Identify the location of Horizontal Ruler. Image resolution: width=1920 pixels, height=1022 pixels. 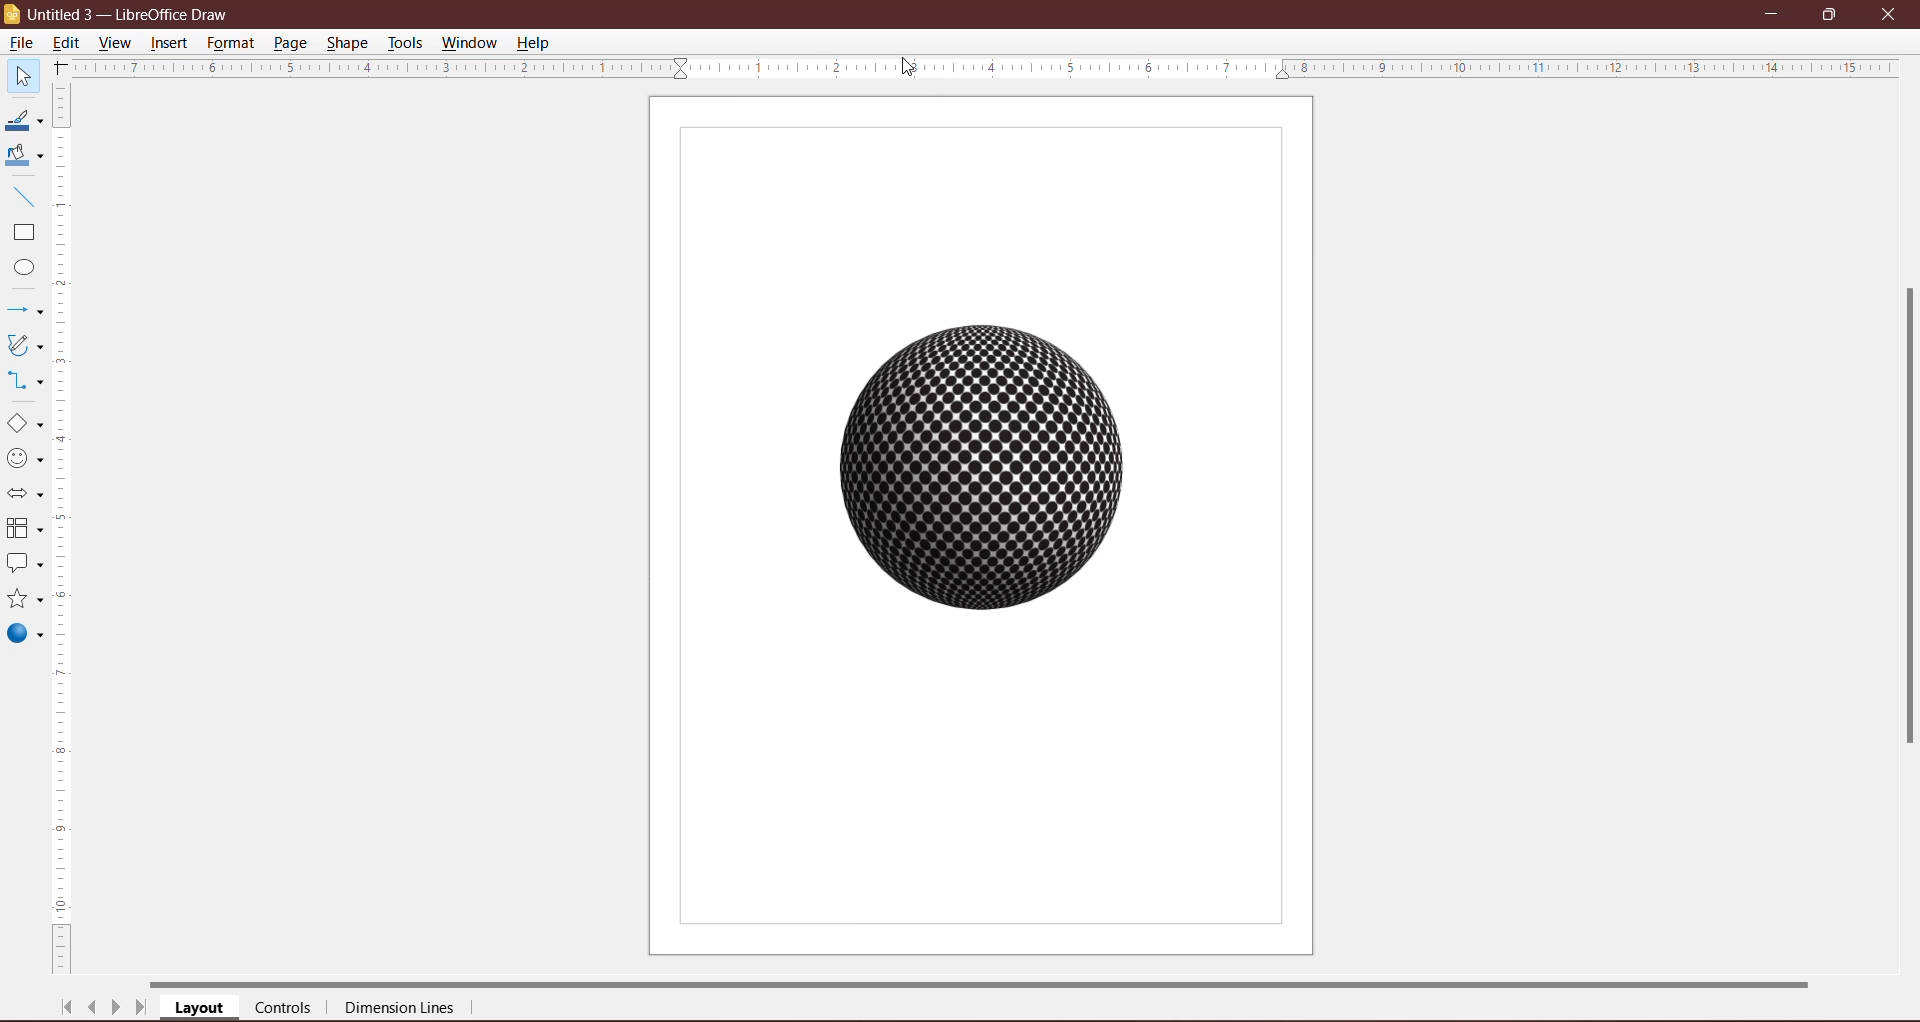
(985, 67).